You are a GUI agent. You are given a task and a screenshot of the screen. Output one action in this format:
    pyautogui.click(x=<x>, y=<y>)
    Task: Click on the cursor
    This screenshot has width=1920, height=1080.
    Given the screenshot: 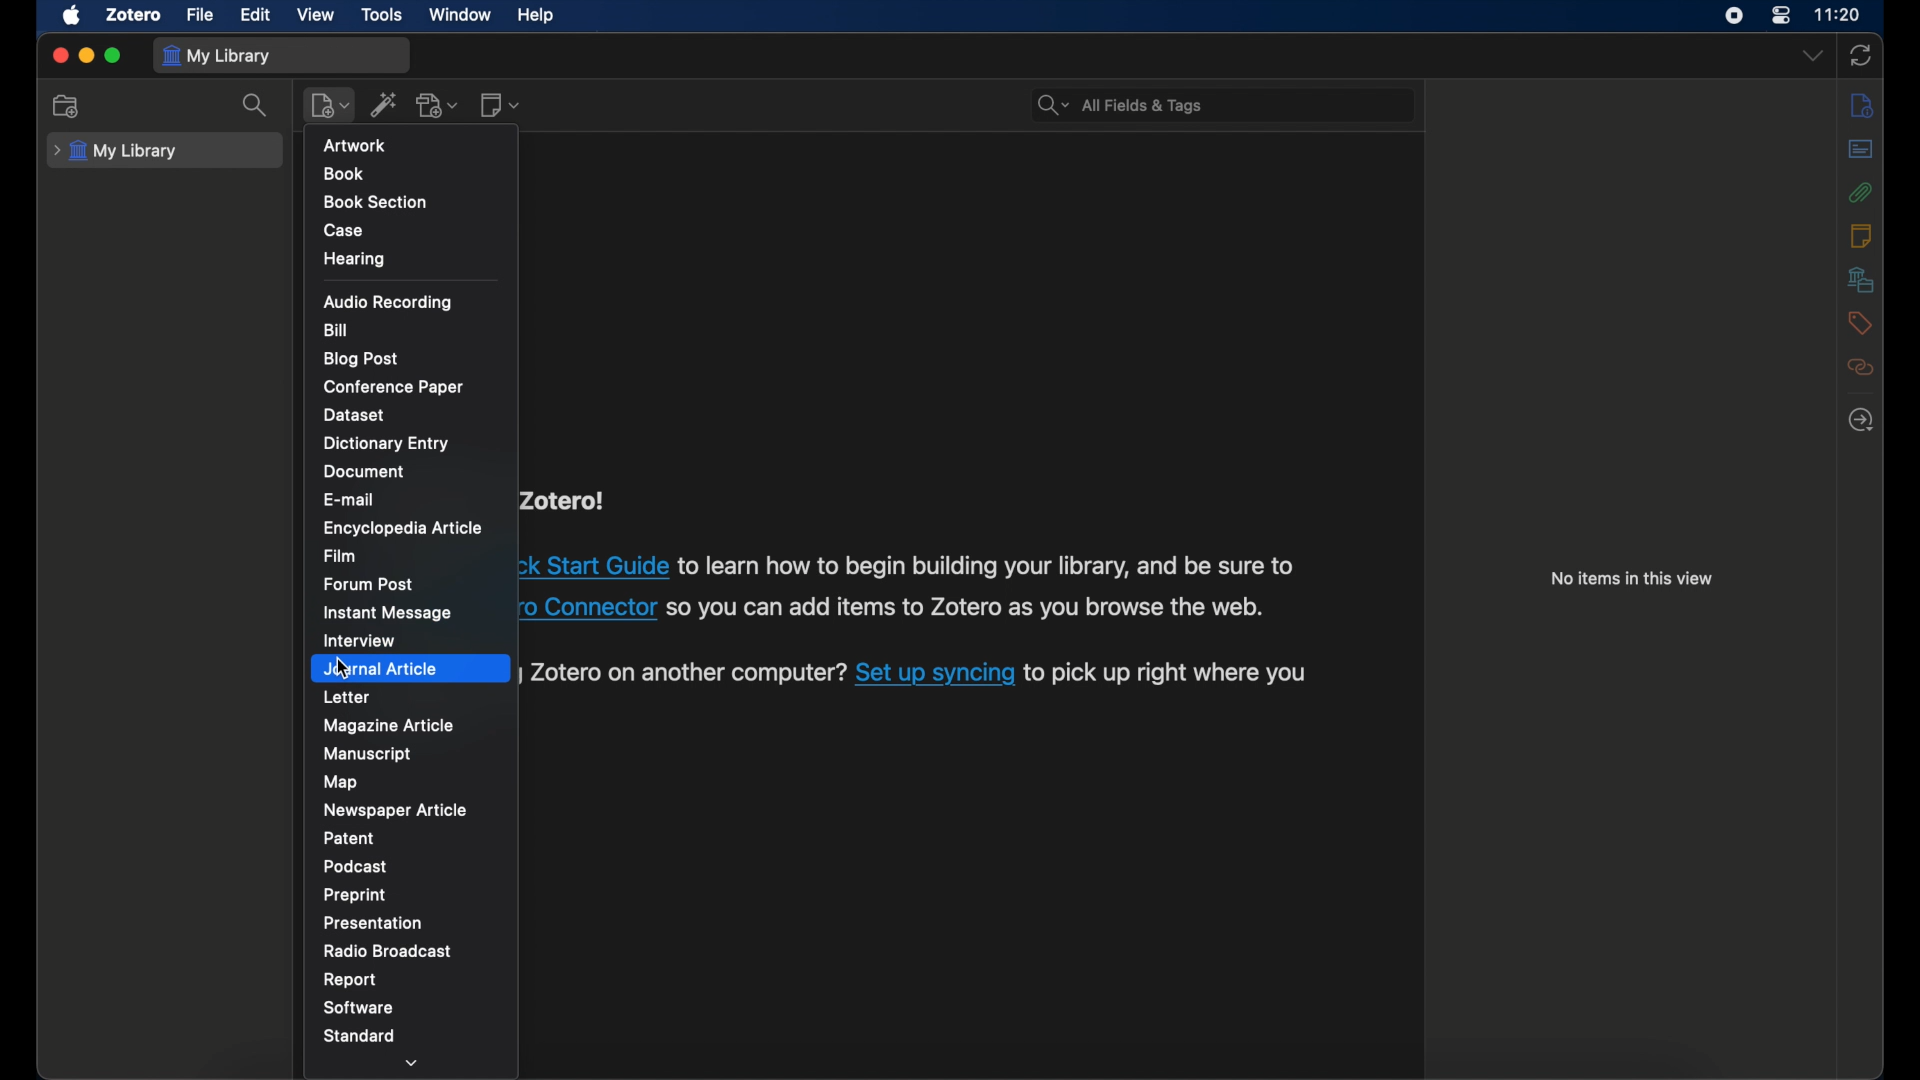 What is the action you would take?
    pyautogui.click(x=343, y=670)
    